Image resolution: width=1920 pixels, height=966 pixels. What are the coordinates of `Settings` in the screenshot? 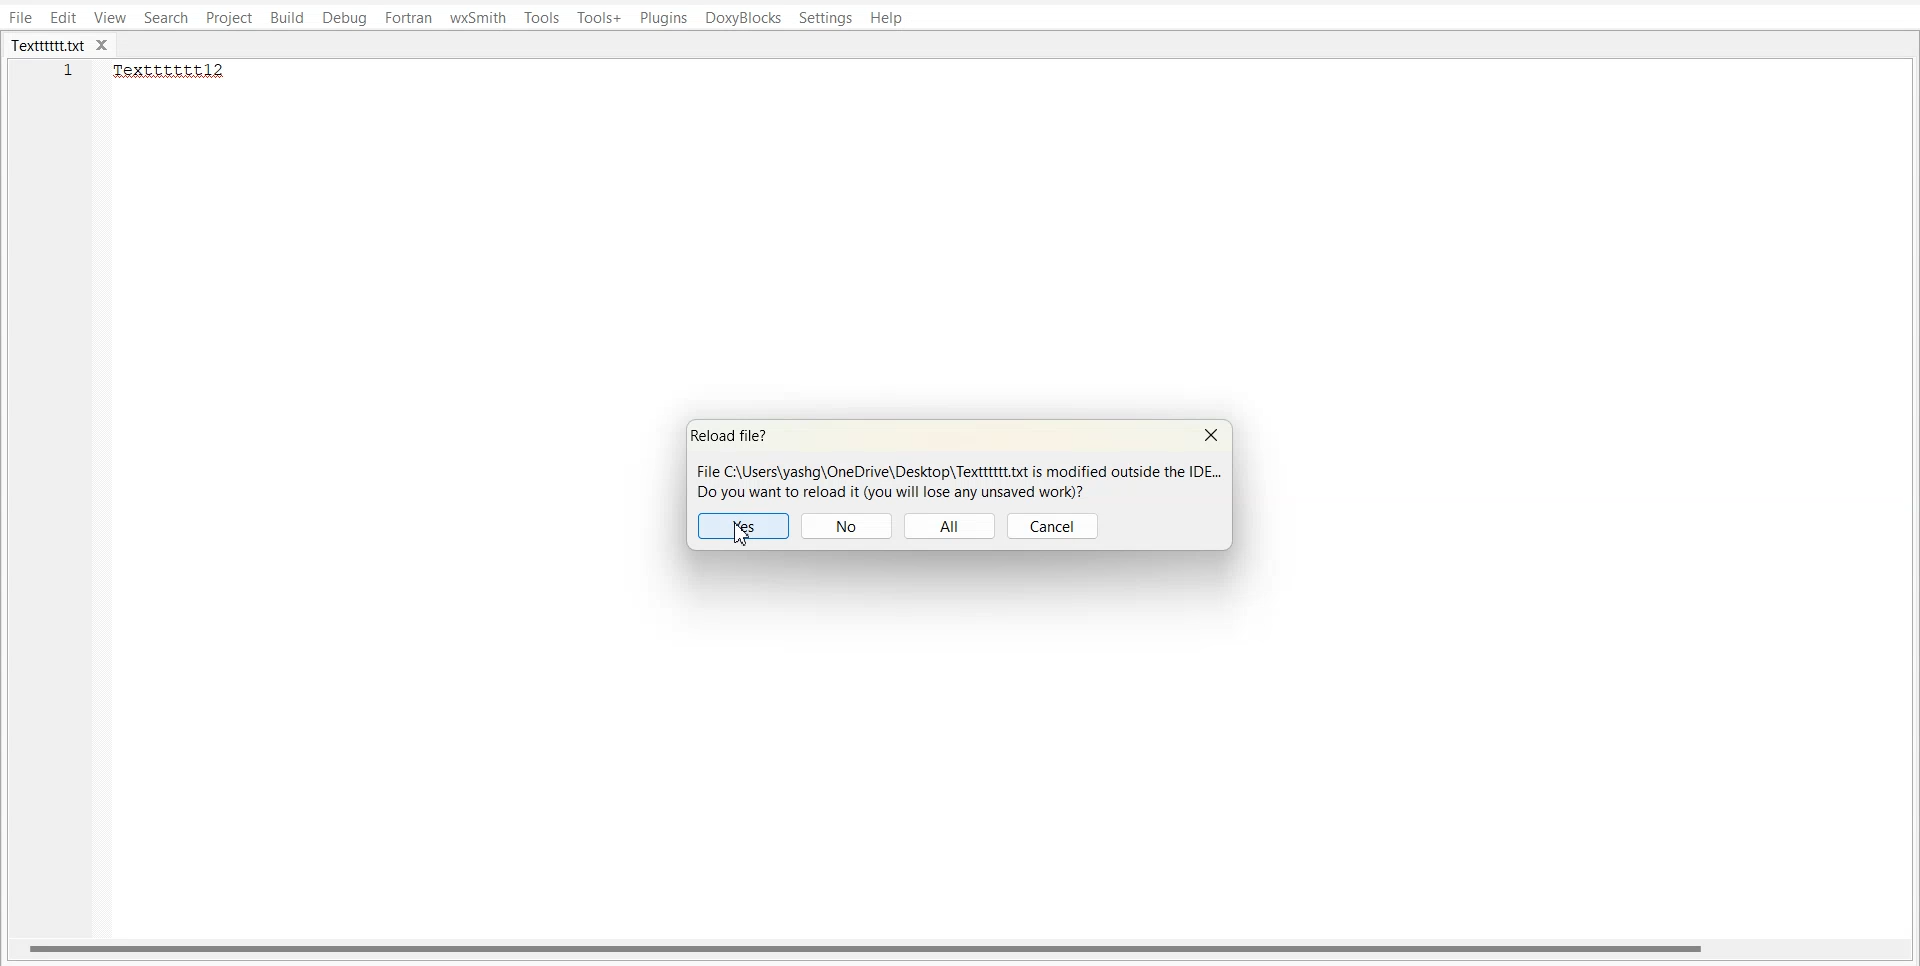 It's located at (826, 18).